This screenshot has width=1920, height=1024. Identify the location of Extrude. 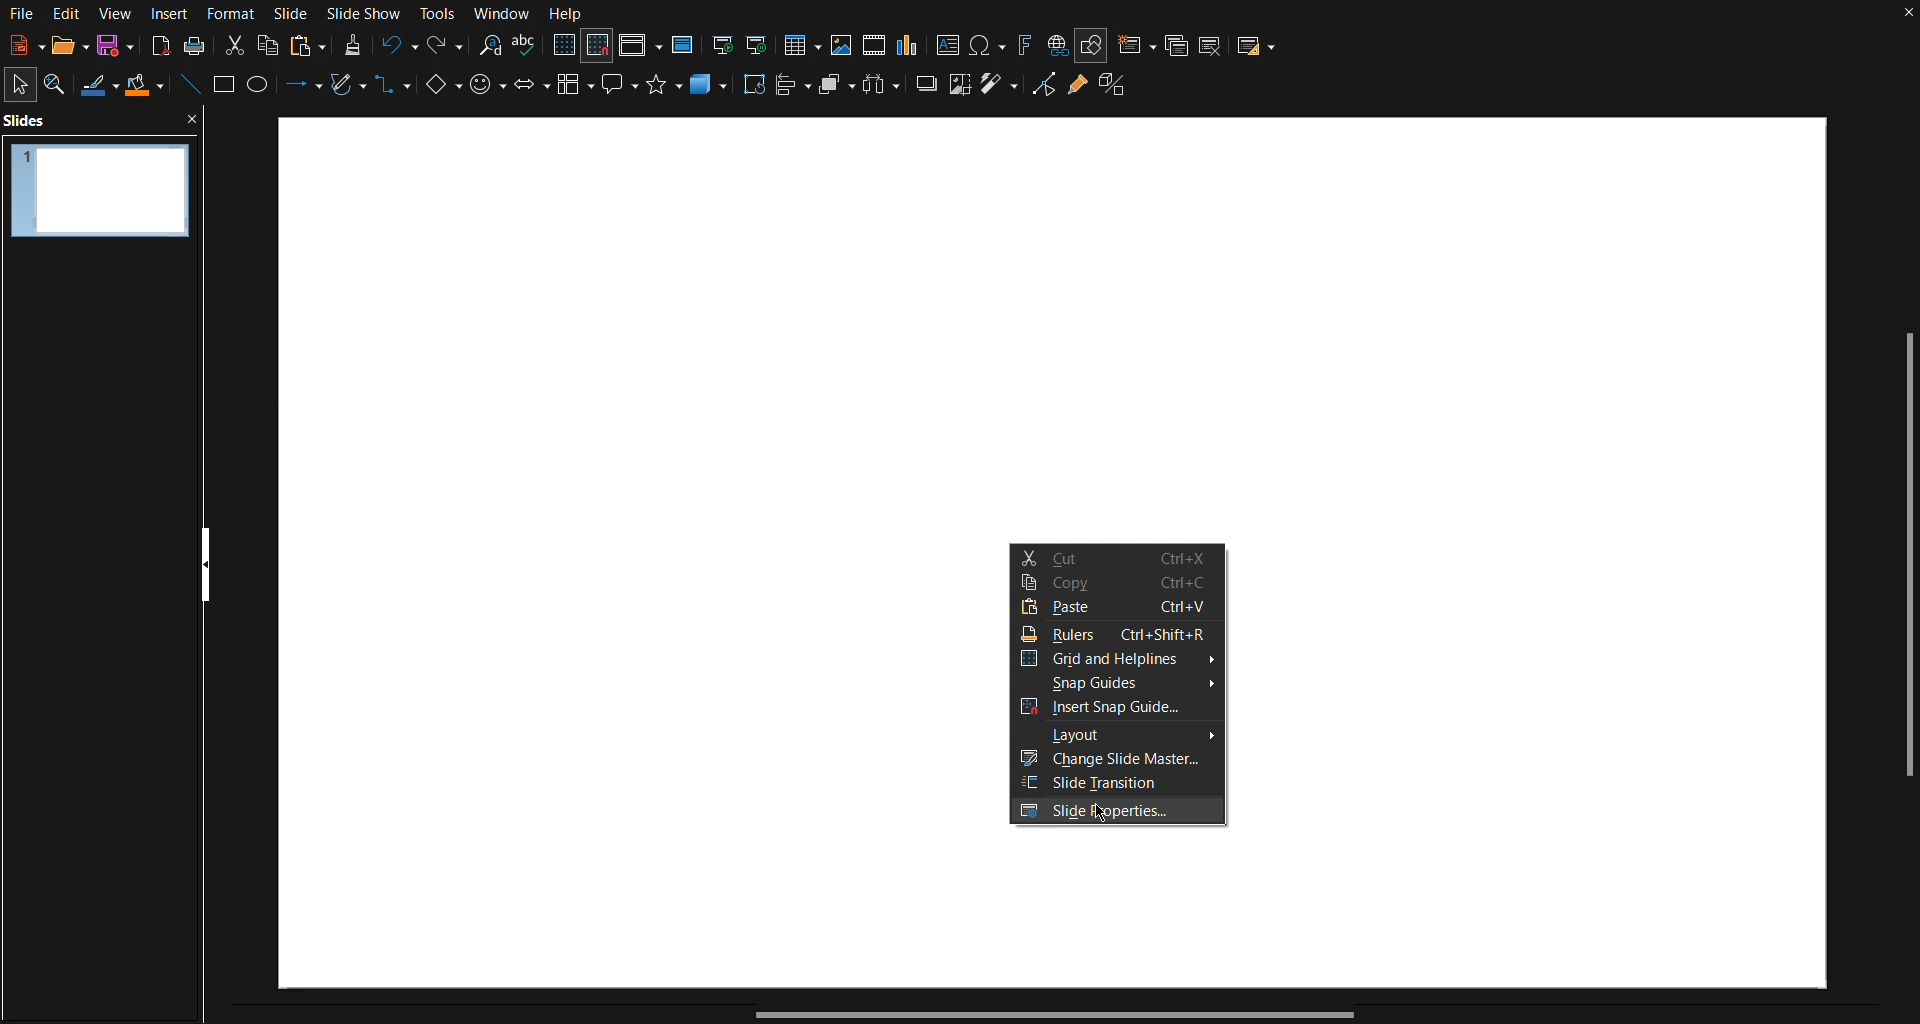
(1120, 91).